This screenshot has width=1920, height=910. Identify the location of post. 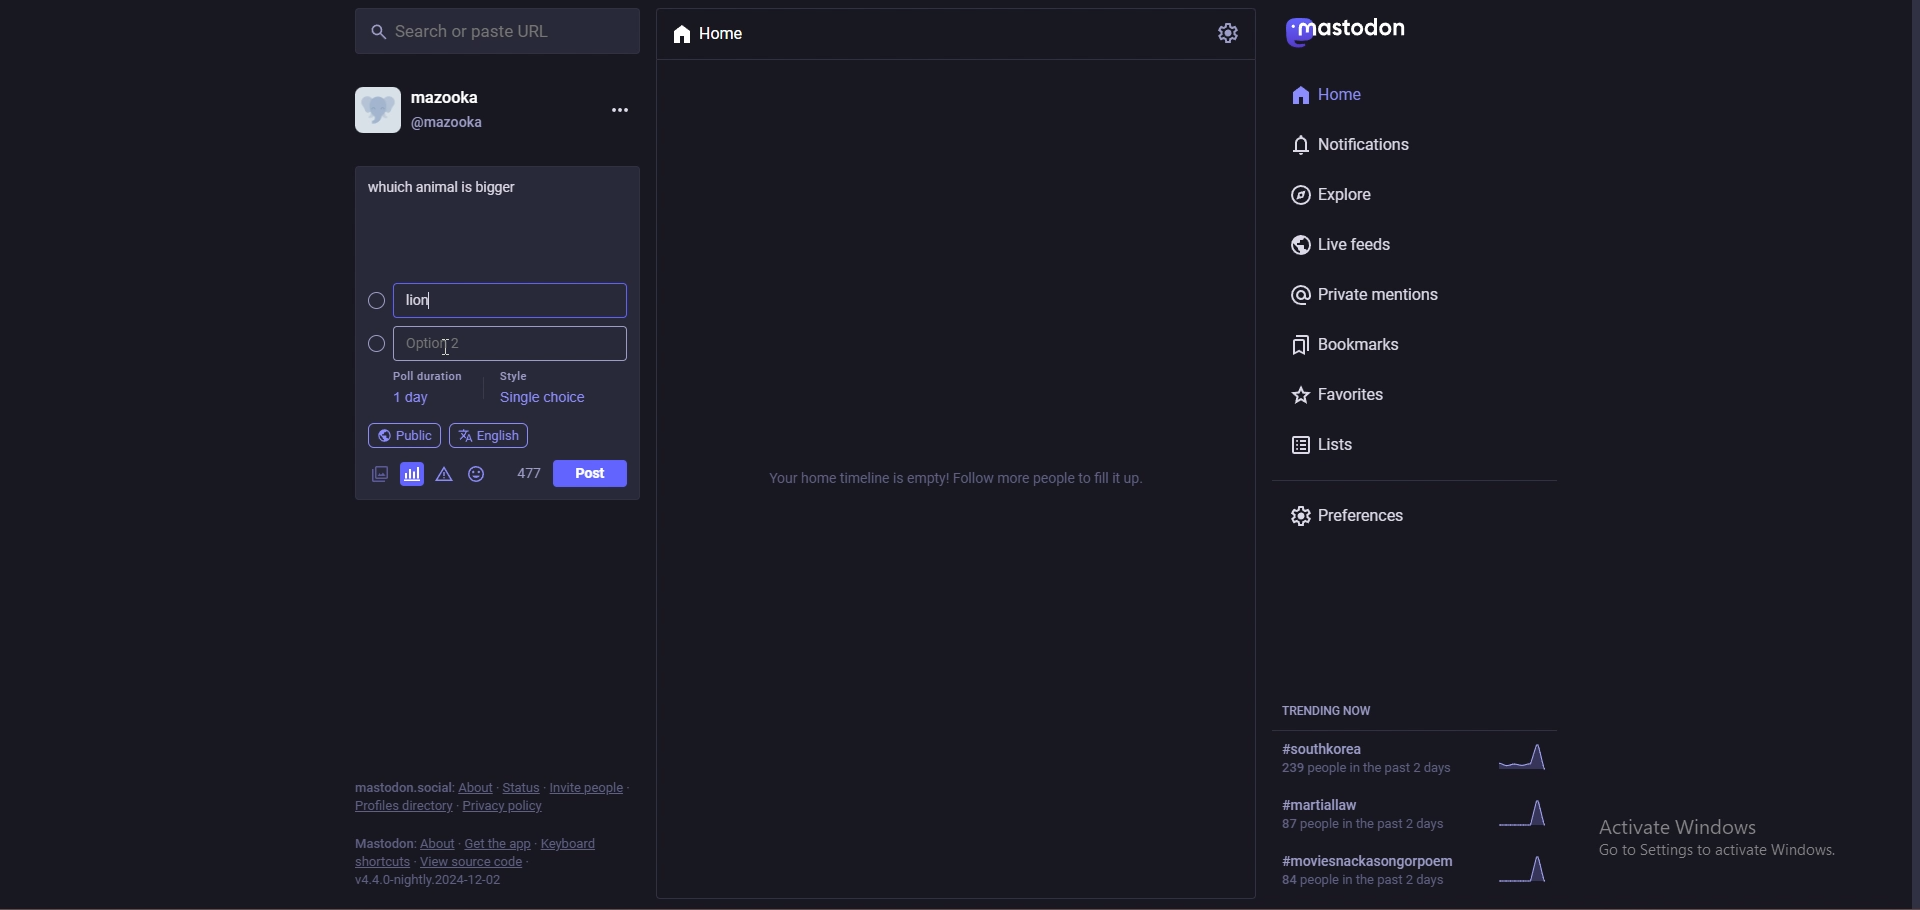
(453, 185).